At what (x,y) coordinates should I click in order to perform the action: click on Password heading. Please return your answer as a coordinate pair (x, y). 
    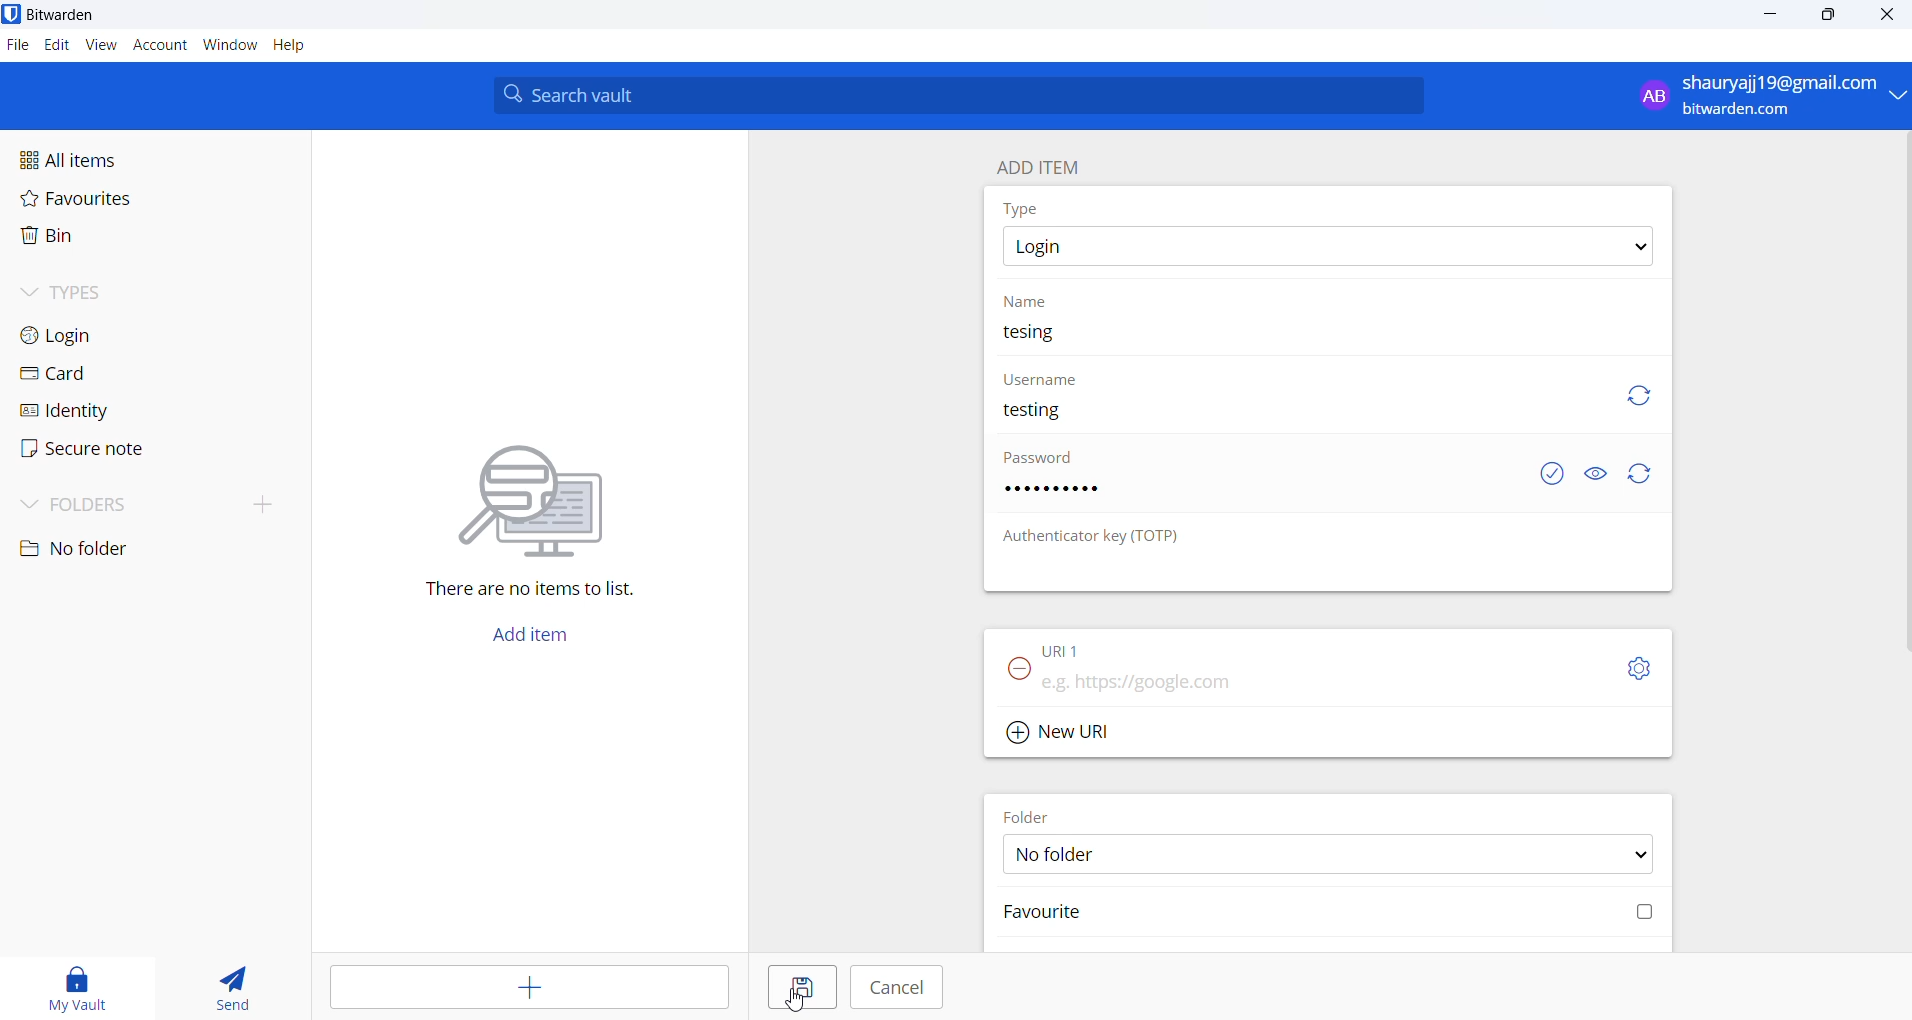
    Looking at the image, I should click on (1045, 462).